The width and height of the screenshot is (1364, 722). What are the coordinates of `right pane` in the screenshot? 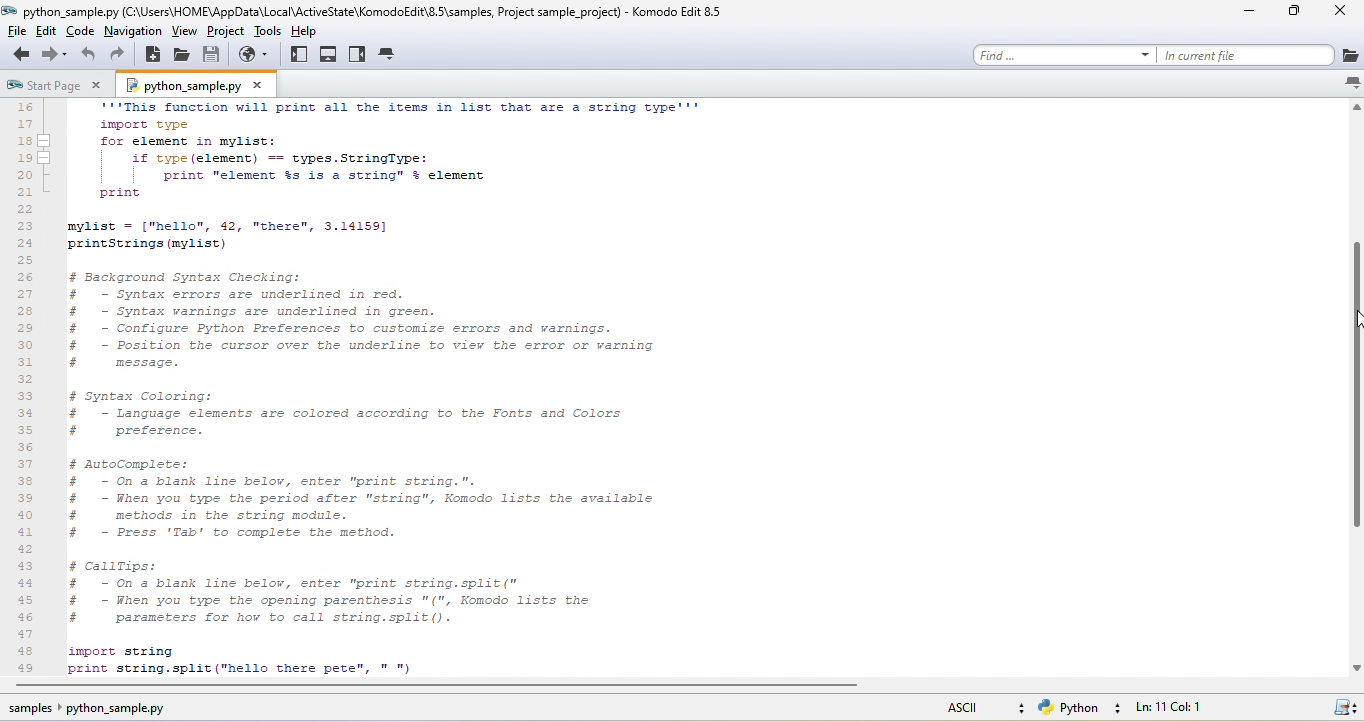 It's located at (358, 55).